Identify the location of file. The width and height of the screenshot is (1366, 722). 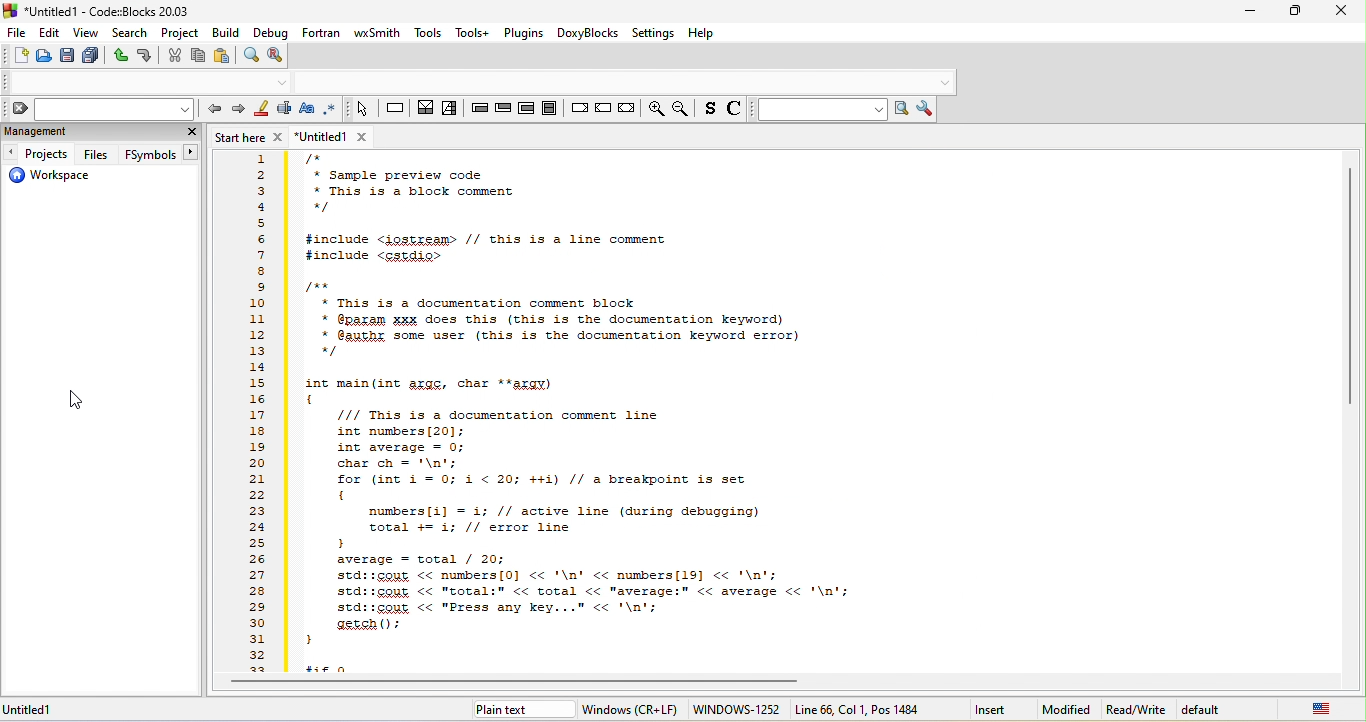
(16, 33).